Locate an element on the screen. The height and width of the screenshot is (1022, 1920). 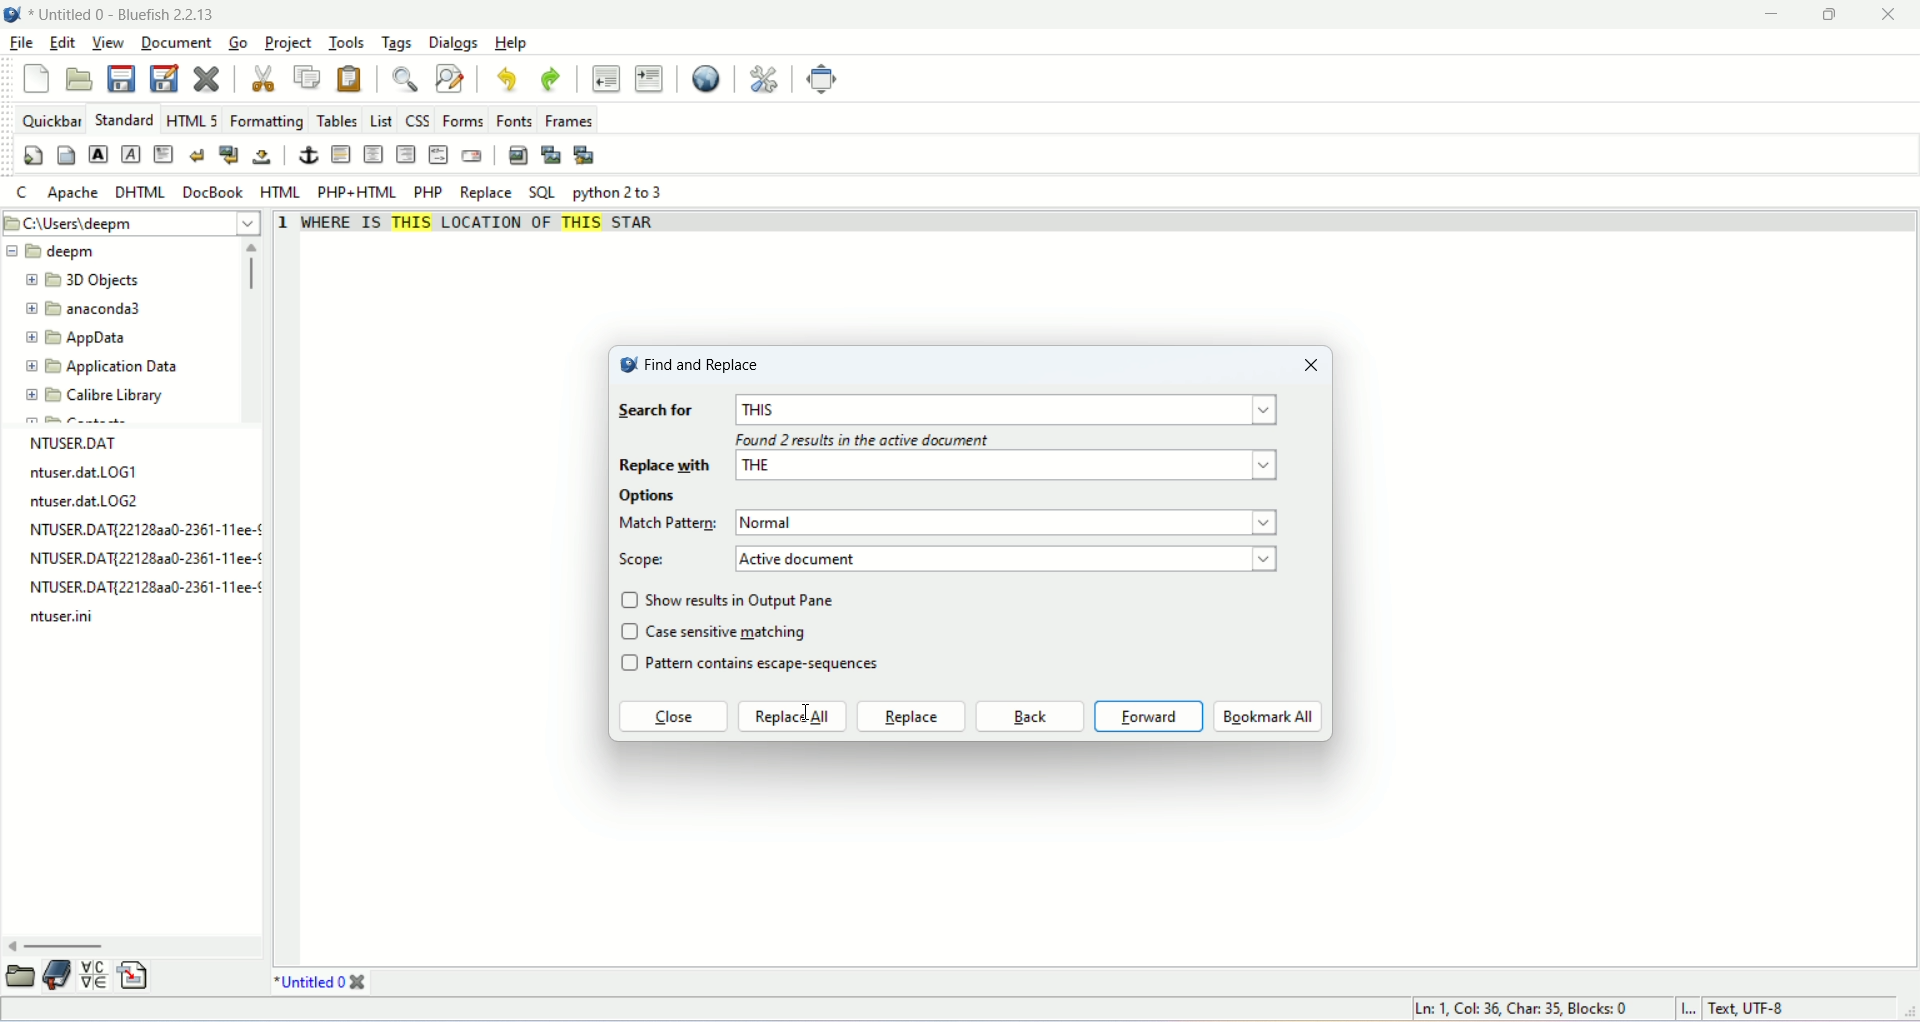
forms is located at coordinates (464, 120).